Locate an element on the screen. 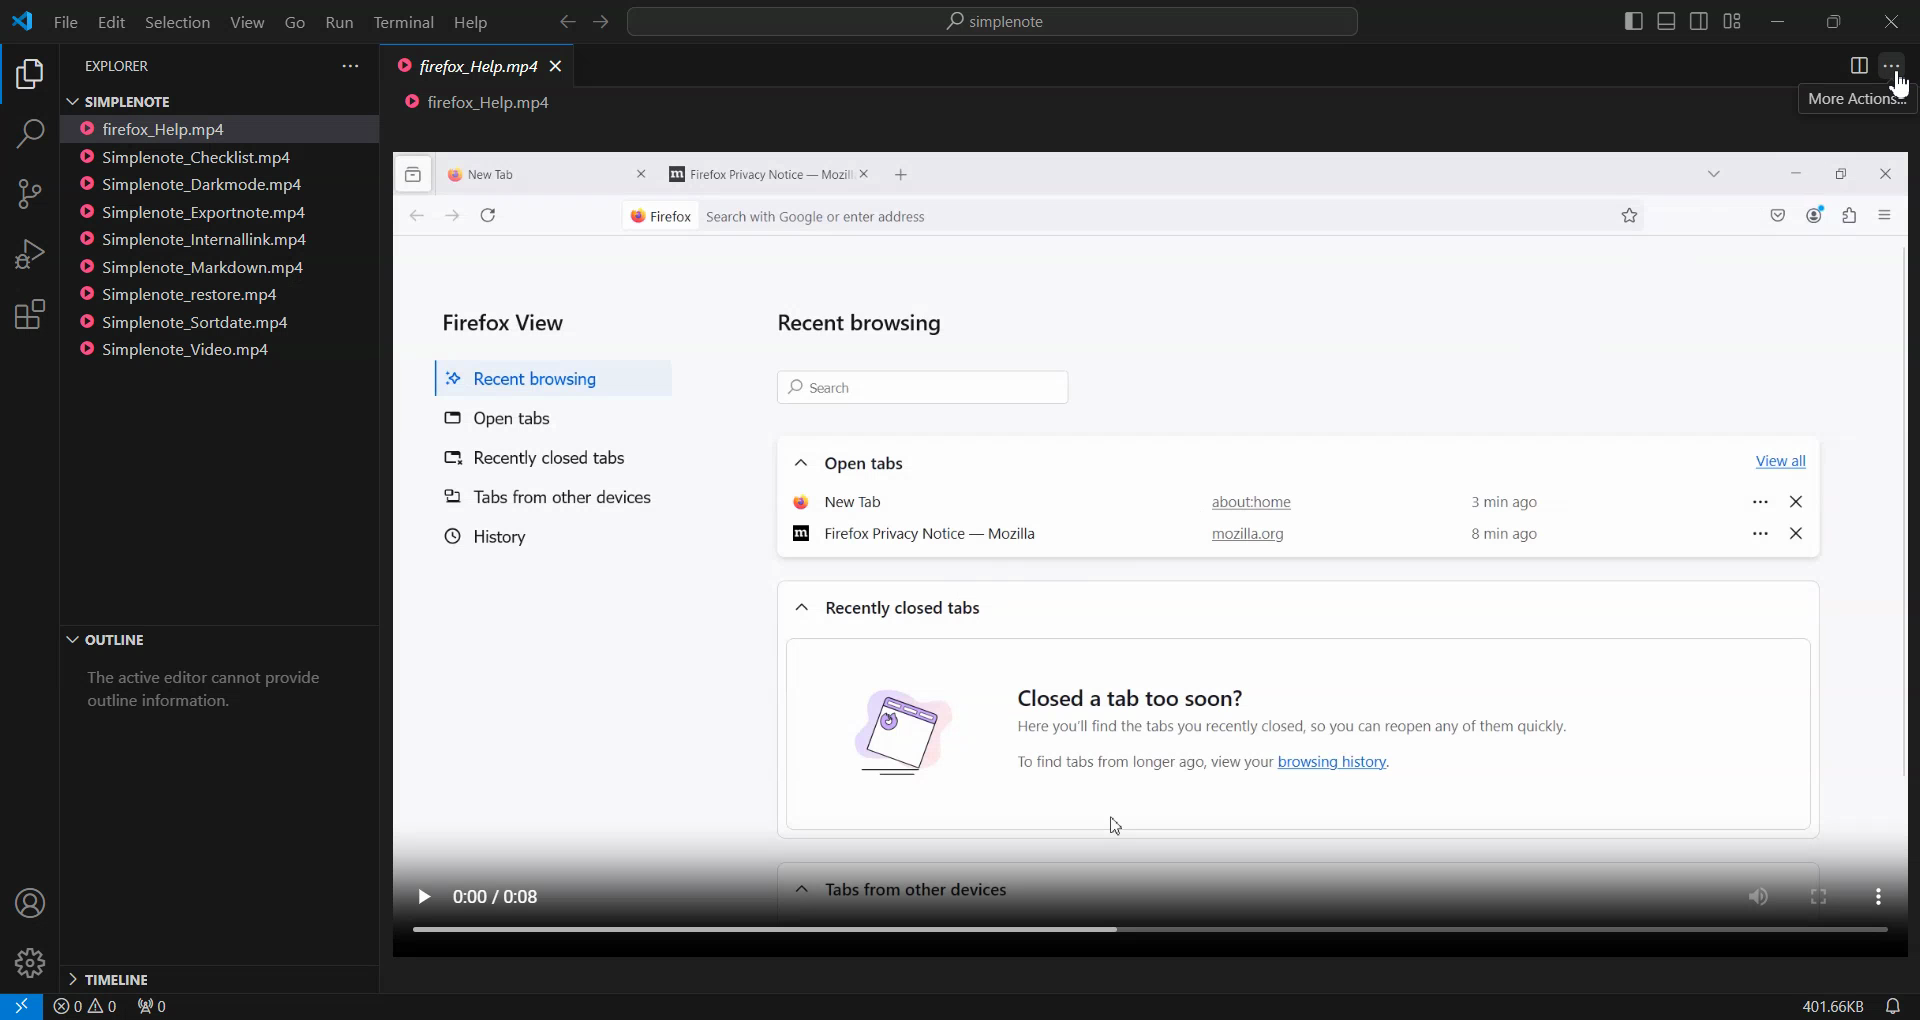 The image size is (1920, 1020). Simplenote_Darkmode.mp4 is located at coordinates (194, 184).